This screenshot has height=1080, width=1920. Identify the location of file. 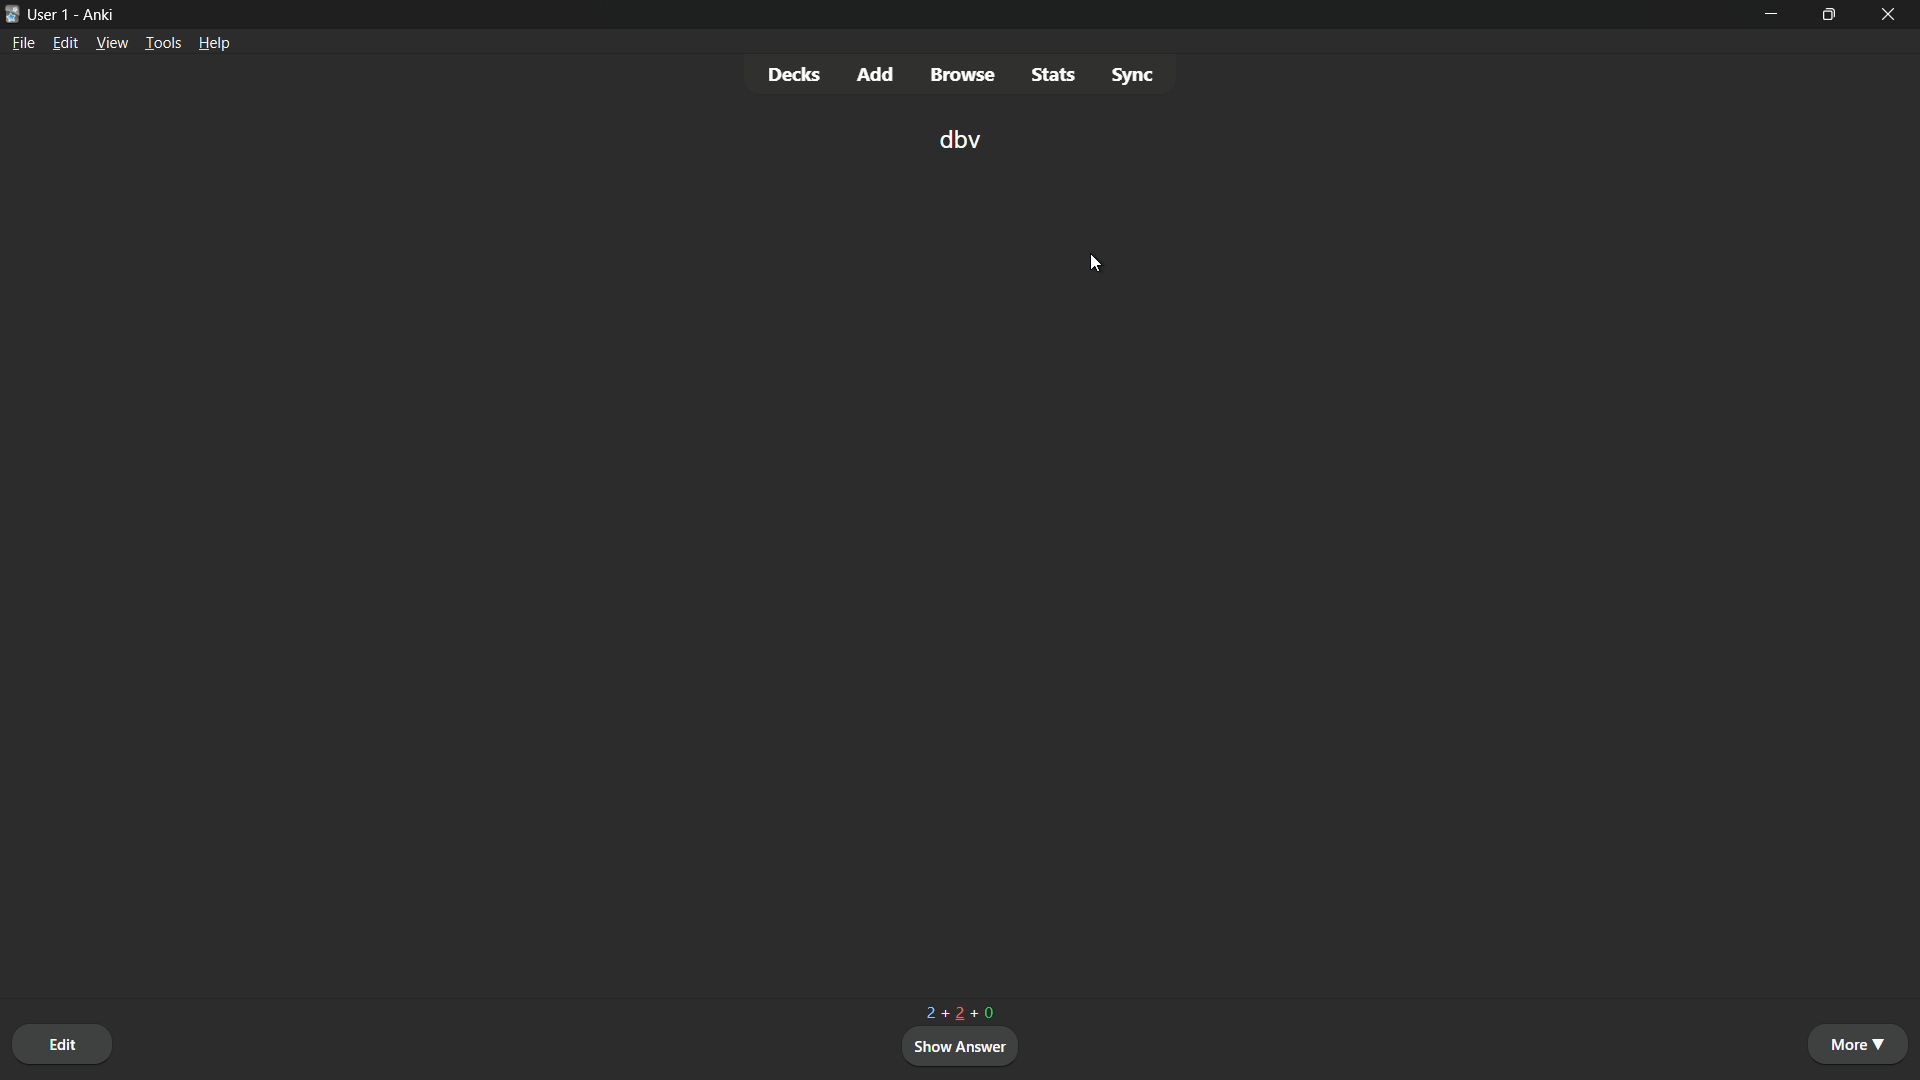
(23, 44).